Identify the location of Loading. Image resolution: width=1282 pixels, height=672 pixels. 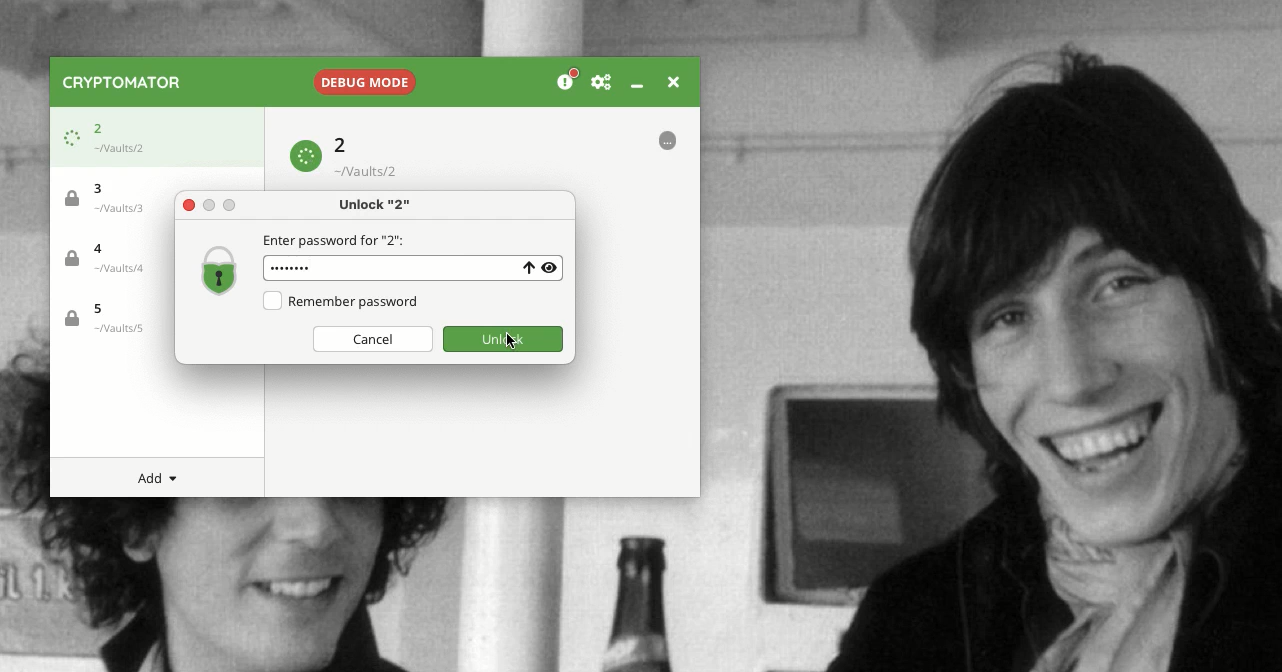
(304, 156).